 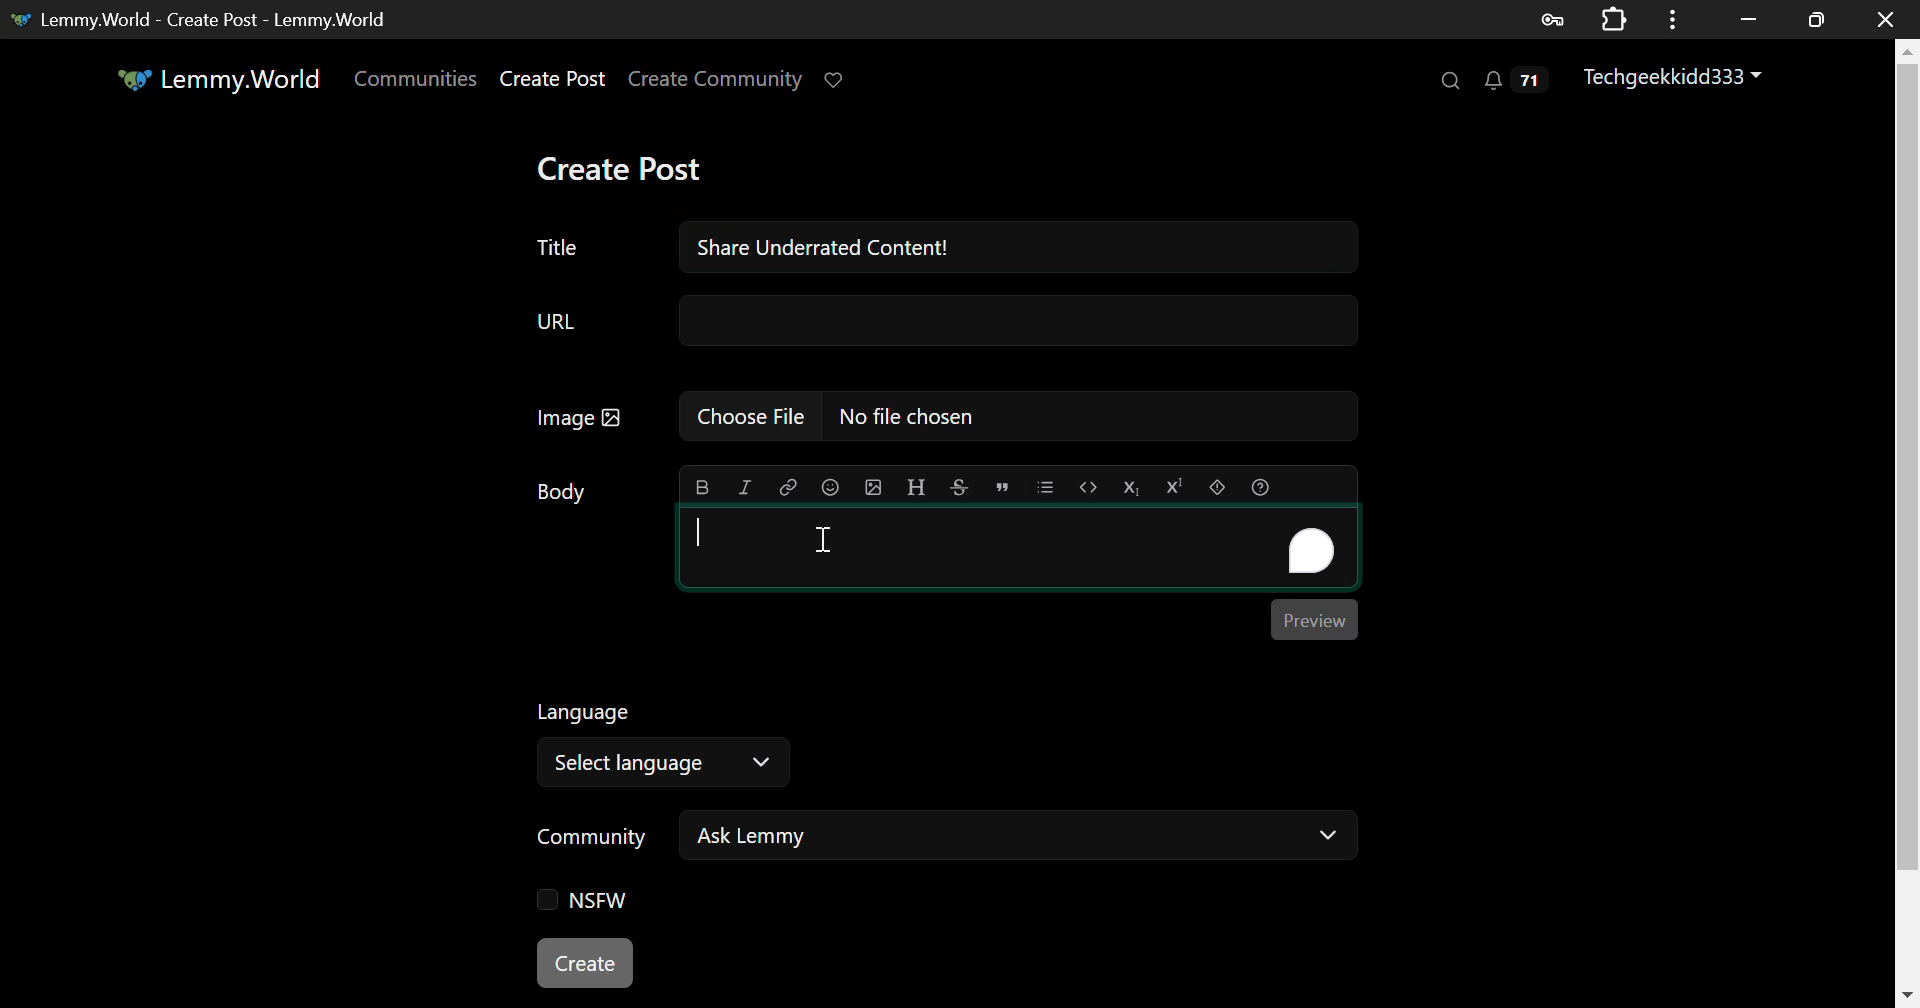 What do you see at coordinates (940, 324) in the screenshot?
I see `URL Field` at bounding box center [940, 324].